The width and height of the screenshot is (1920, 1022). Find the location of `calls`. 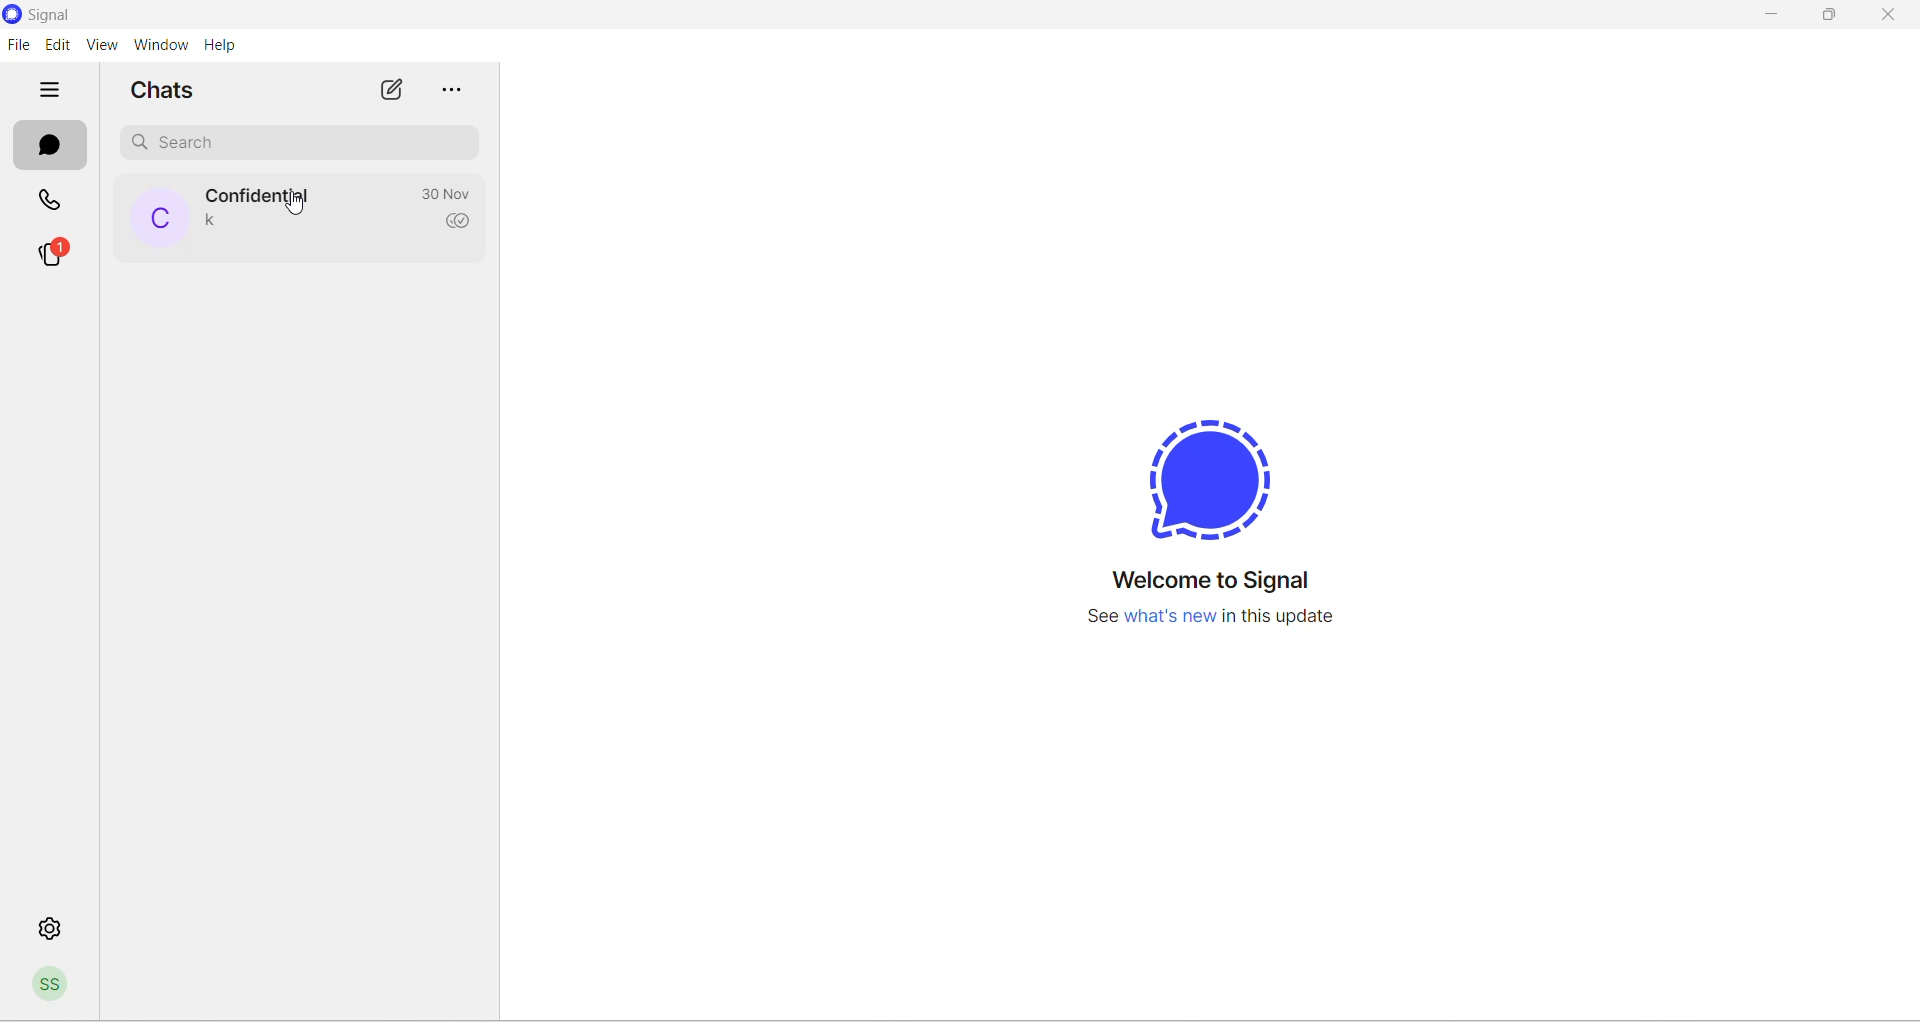

calls is located at coordinates (55, 197).